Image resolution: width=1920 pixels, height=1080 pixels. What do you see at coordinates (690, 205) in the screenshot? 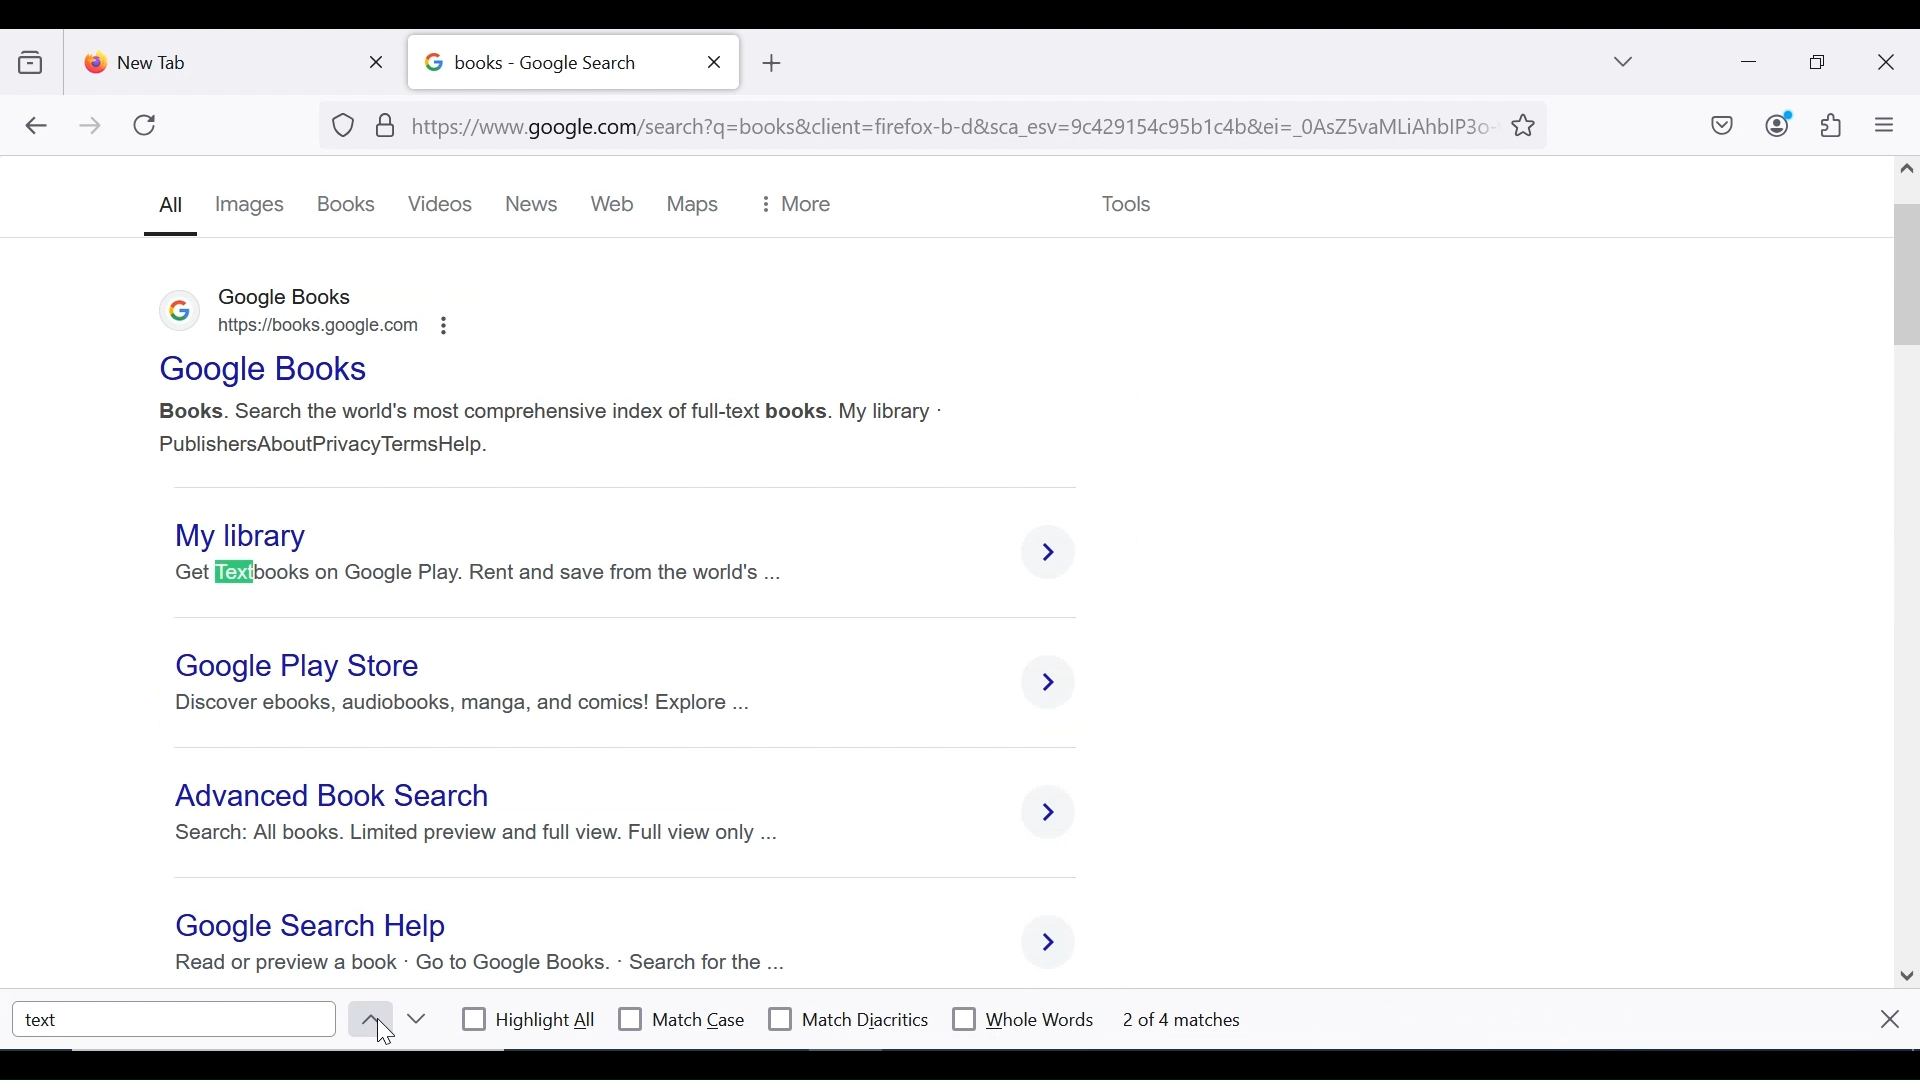
I see `maps` at bounding box center [690, 205].